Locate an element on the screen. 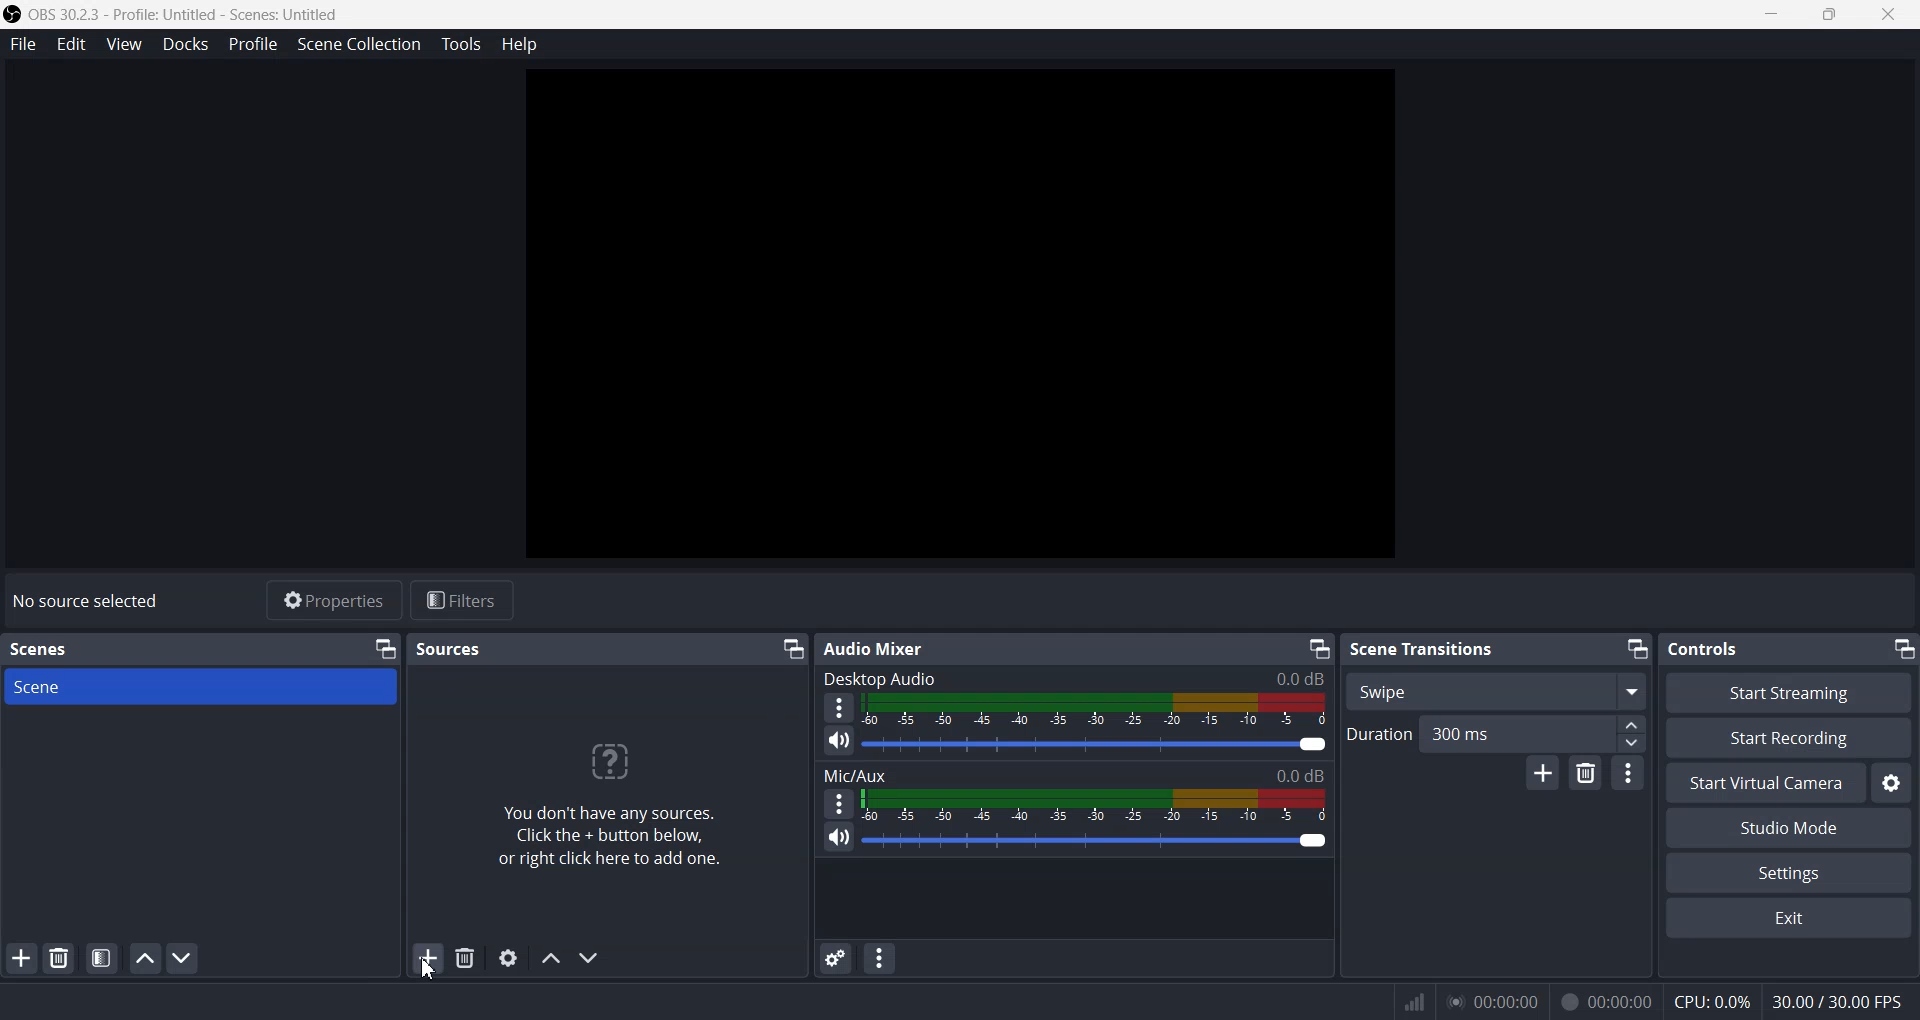 This screenshot has width=1920, height=1020. Add Sources is located at coordinates (427, 960).